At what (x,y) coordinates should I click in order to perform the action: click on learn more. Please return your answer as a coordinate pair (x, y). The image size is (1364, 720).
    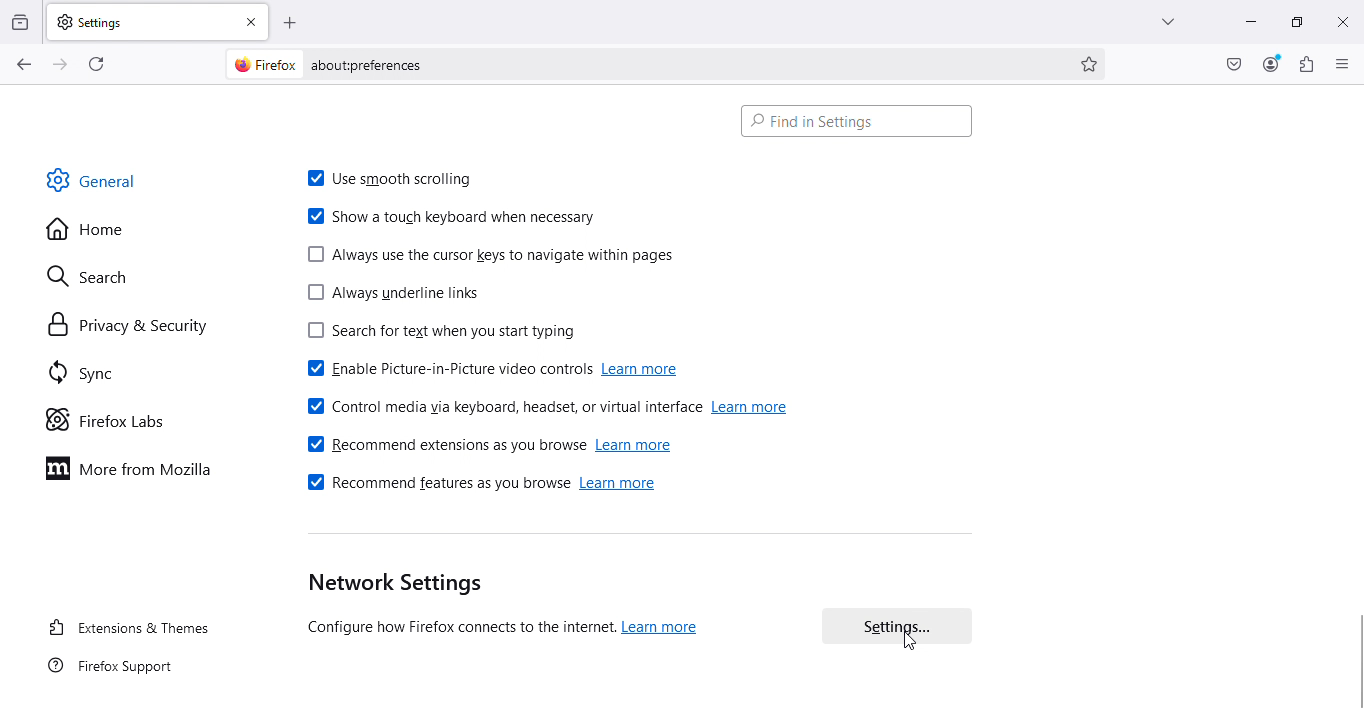
    Looking at the image, I should click on (621, 487).